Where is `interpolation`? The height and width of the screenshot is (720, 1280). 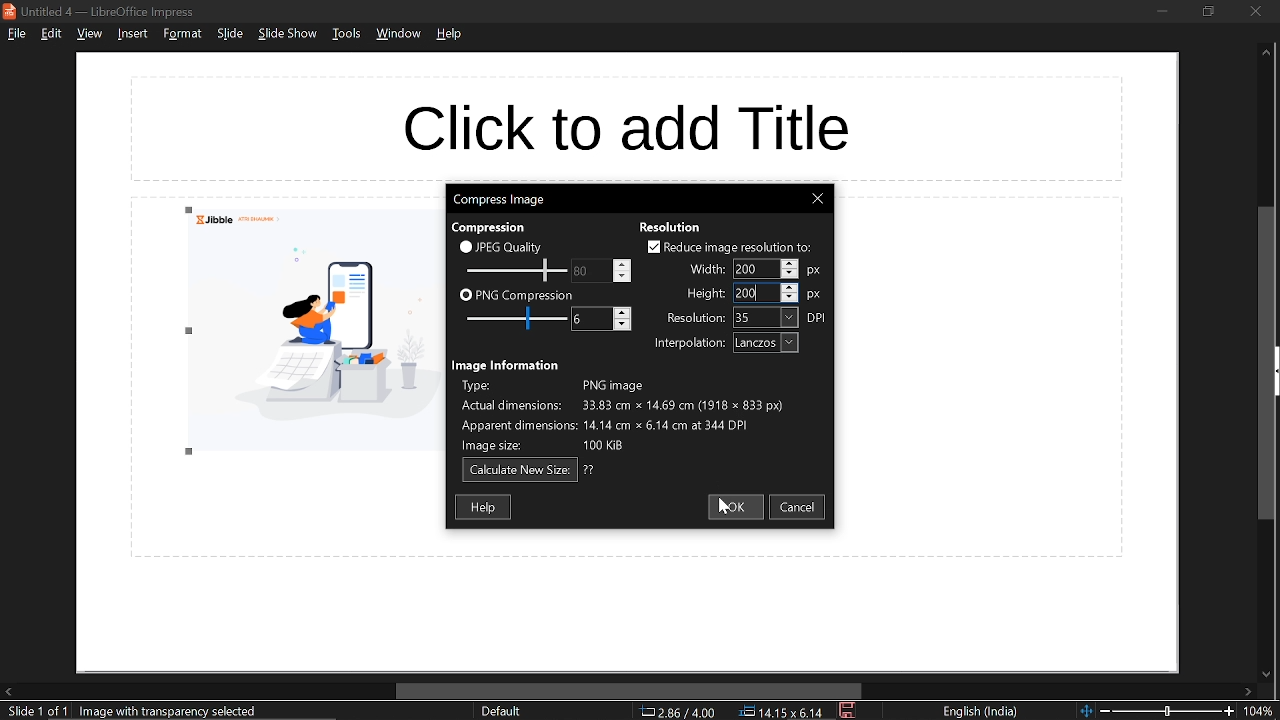 interpolation is located at coordinates (685, 344).